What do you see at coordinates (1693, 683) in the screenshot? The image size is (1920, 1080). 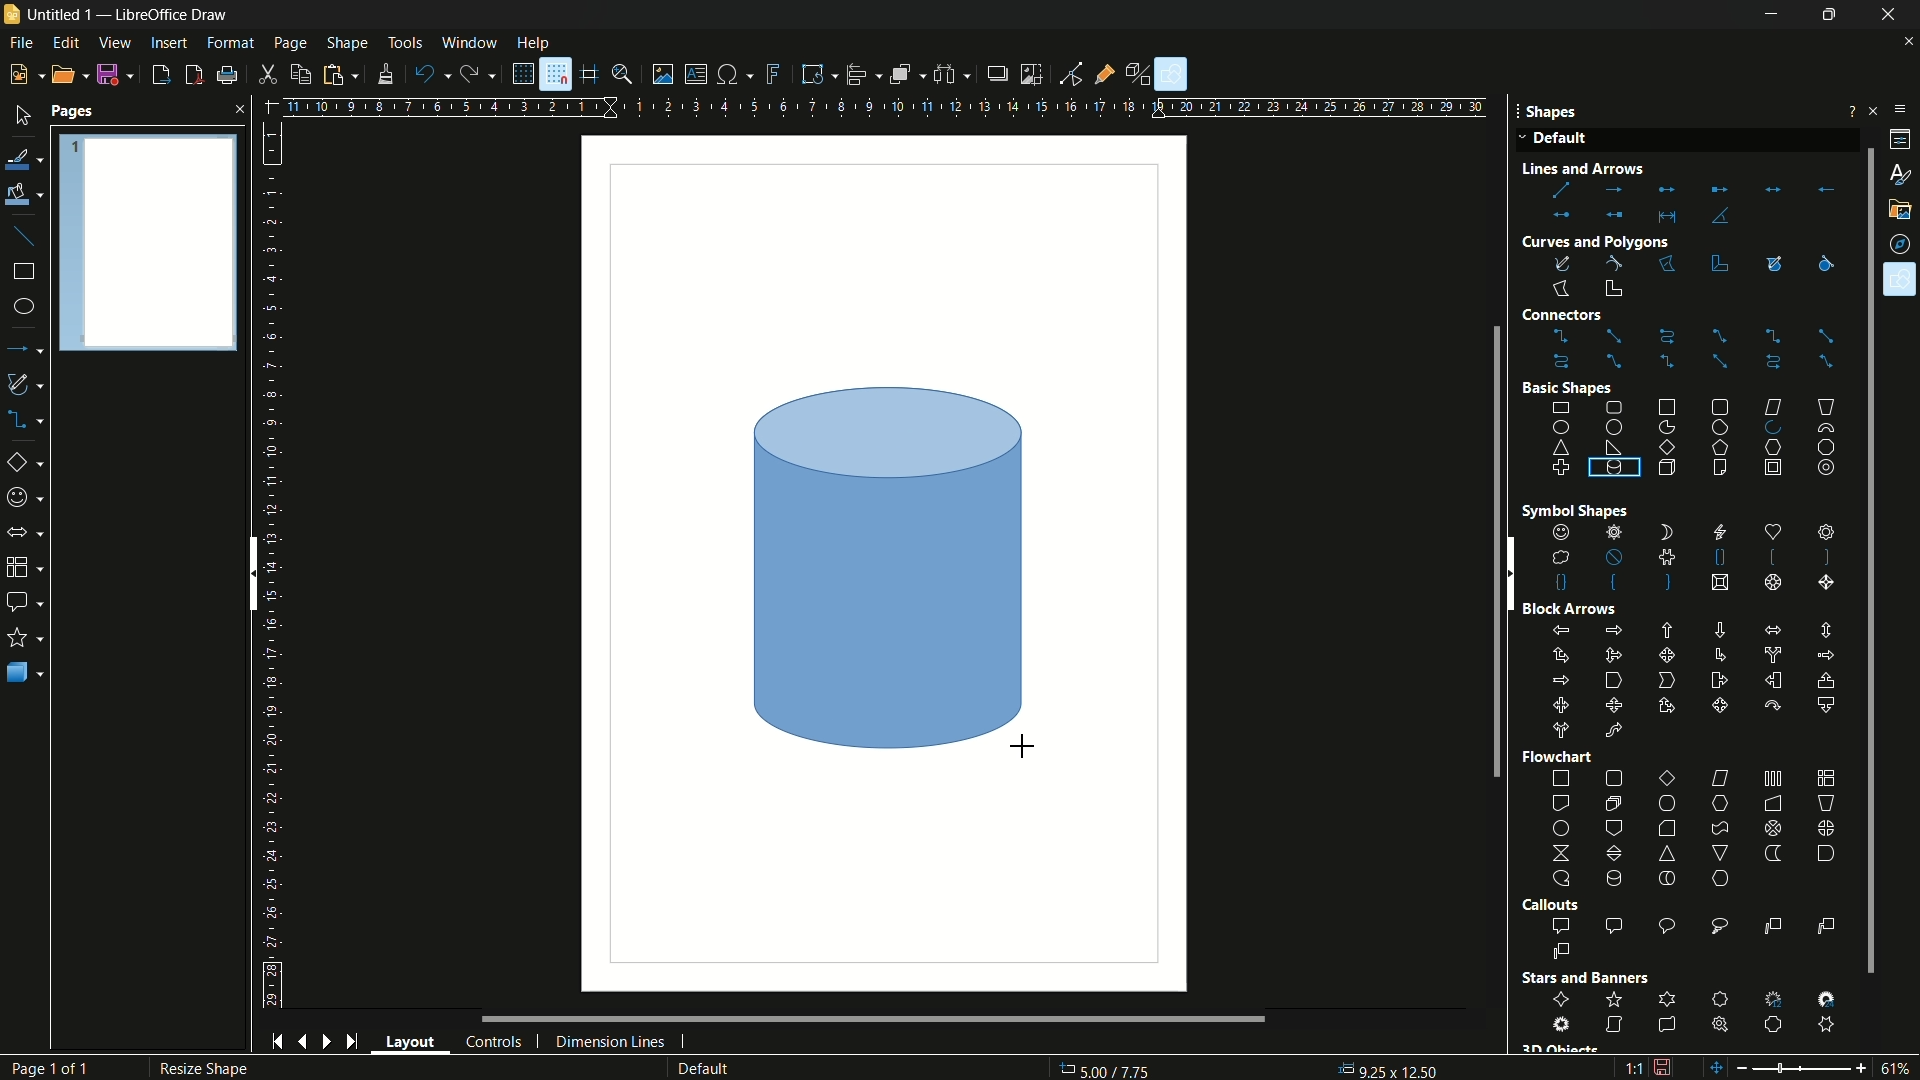 I see `block arrows` at bounding box center [1693, 683].